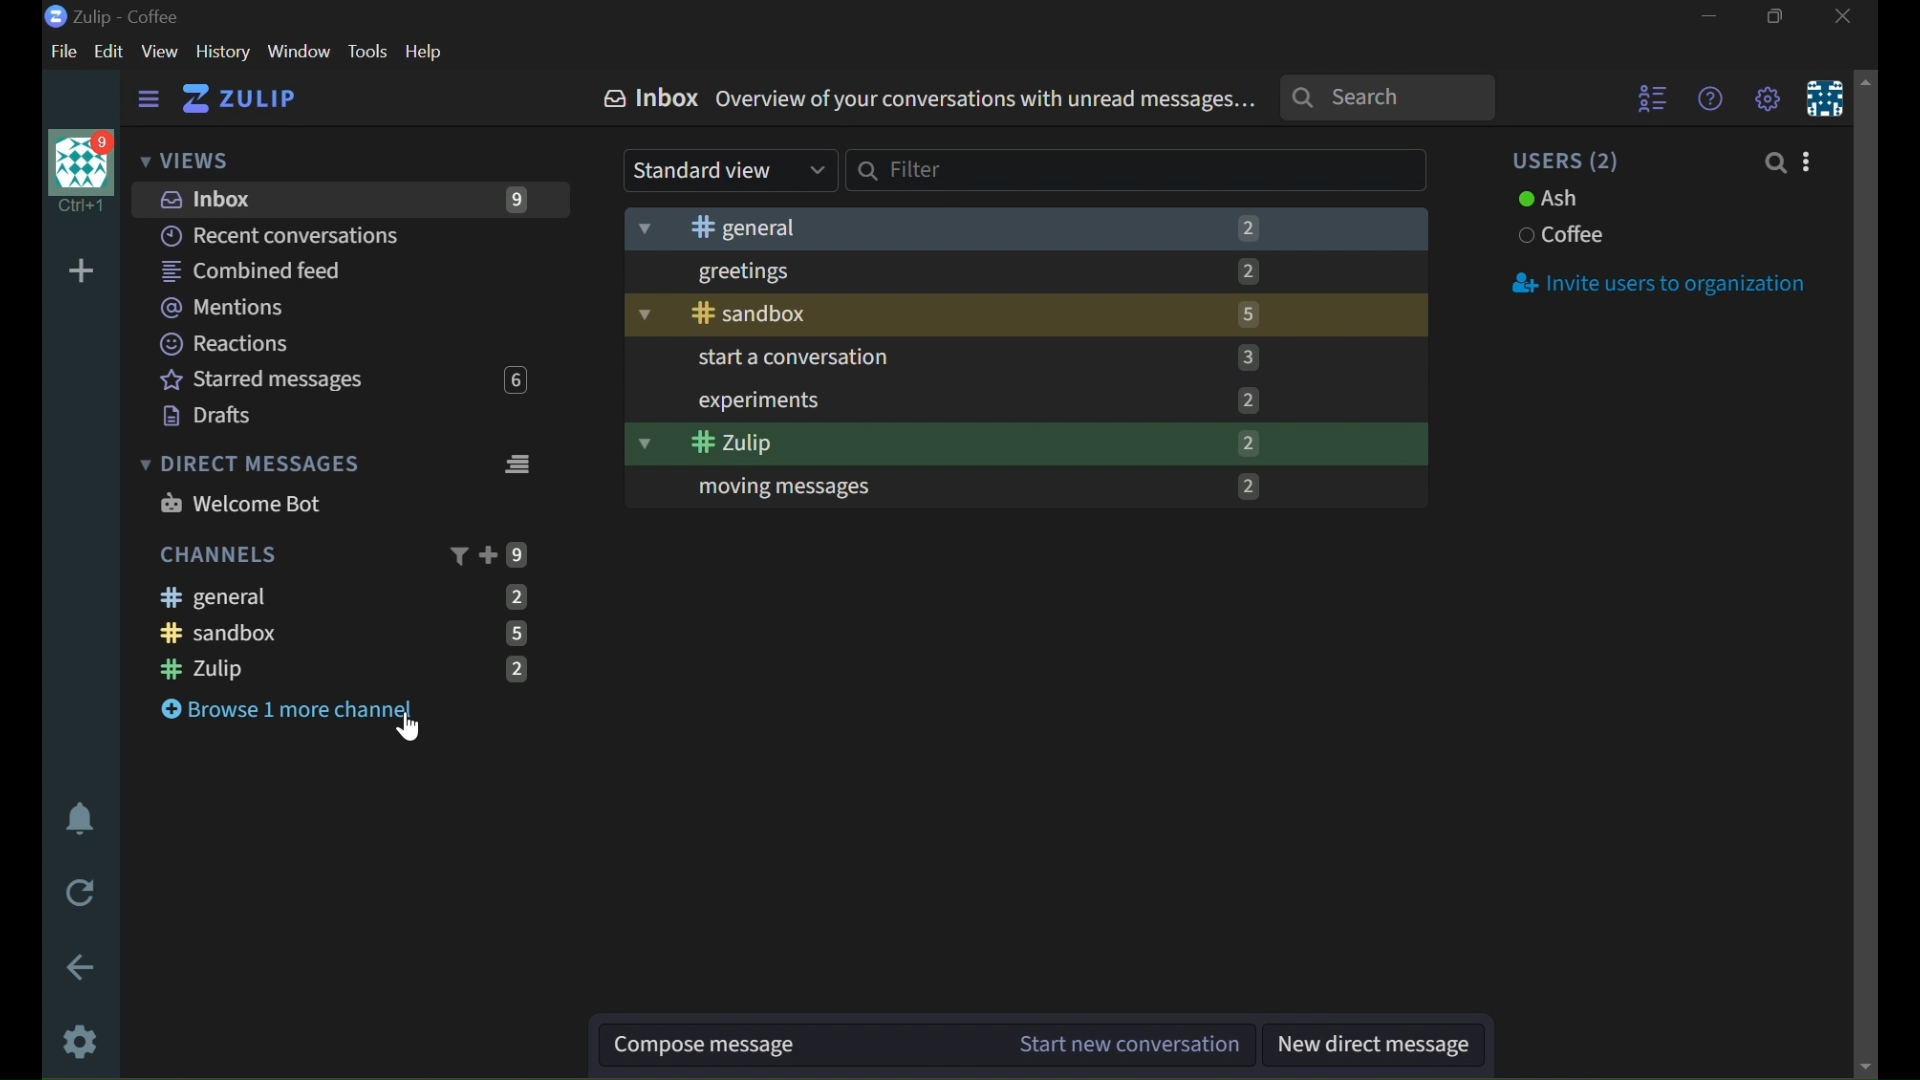 The width and height of the screenshot is (1920, 1080). Describe the element at coordinates (1709, 97) in the screenshot. I see `HELP MENU` at that location.